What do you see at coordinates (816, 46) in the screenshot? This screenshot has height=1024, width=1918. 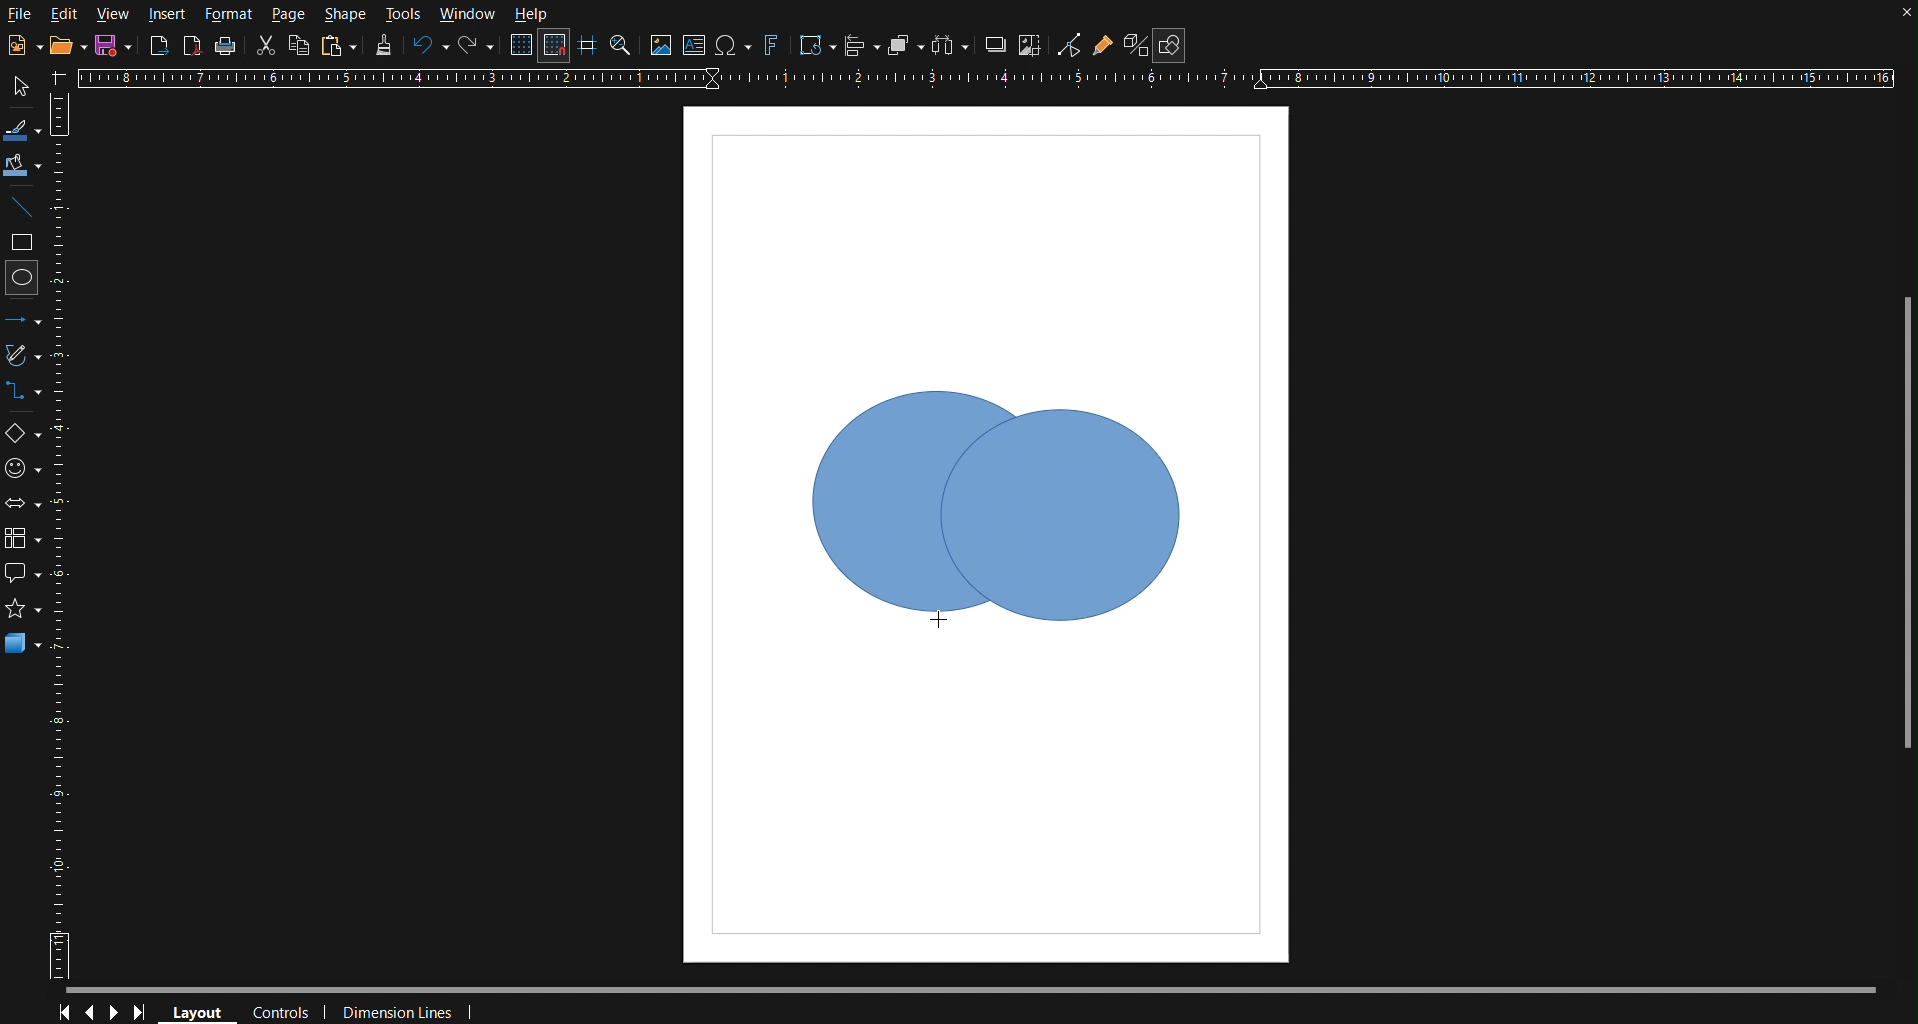 I see `Transformation` at bounding box center [816, 46].